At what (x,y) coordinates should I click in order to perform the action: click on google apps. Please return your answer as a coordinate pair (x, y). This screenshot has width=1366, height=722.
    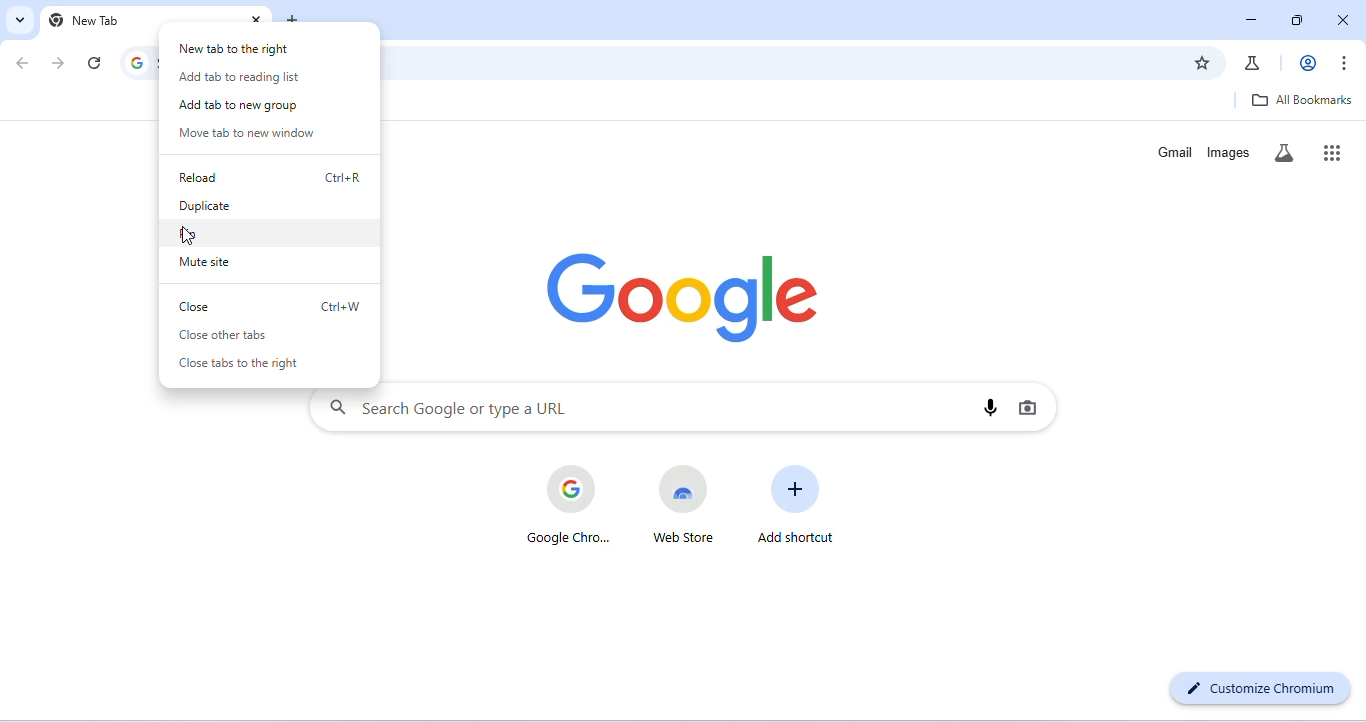
    Looking at the image, I should click on (1334, 153).